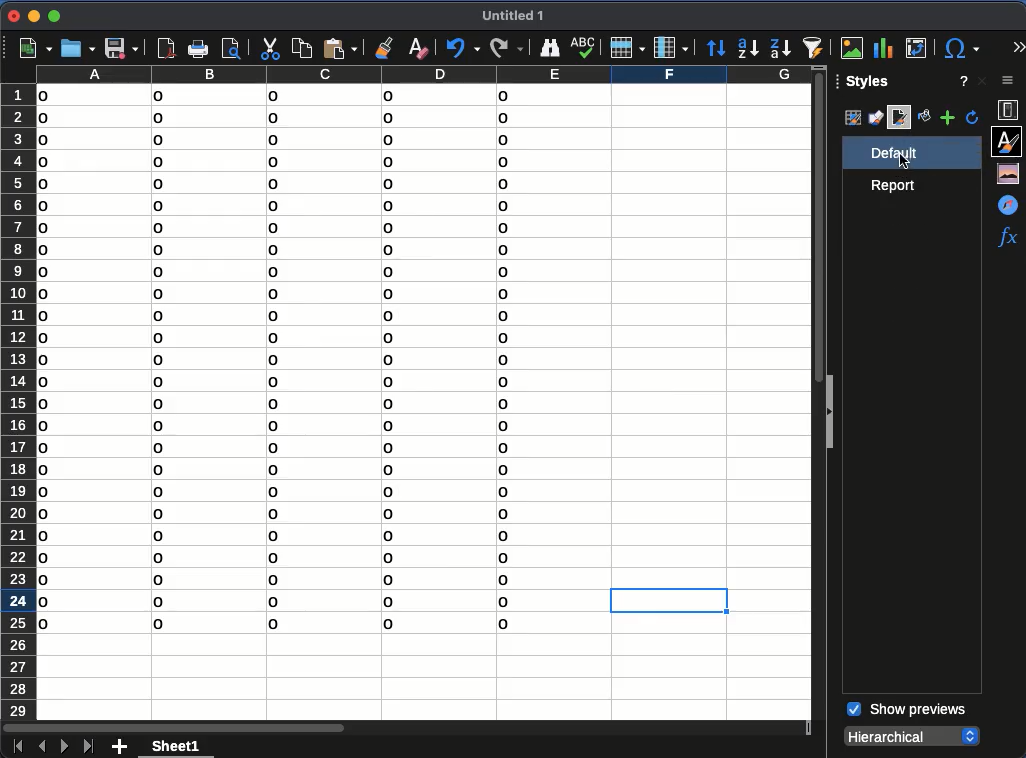  I want to click on report, so click(898, 185).